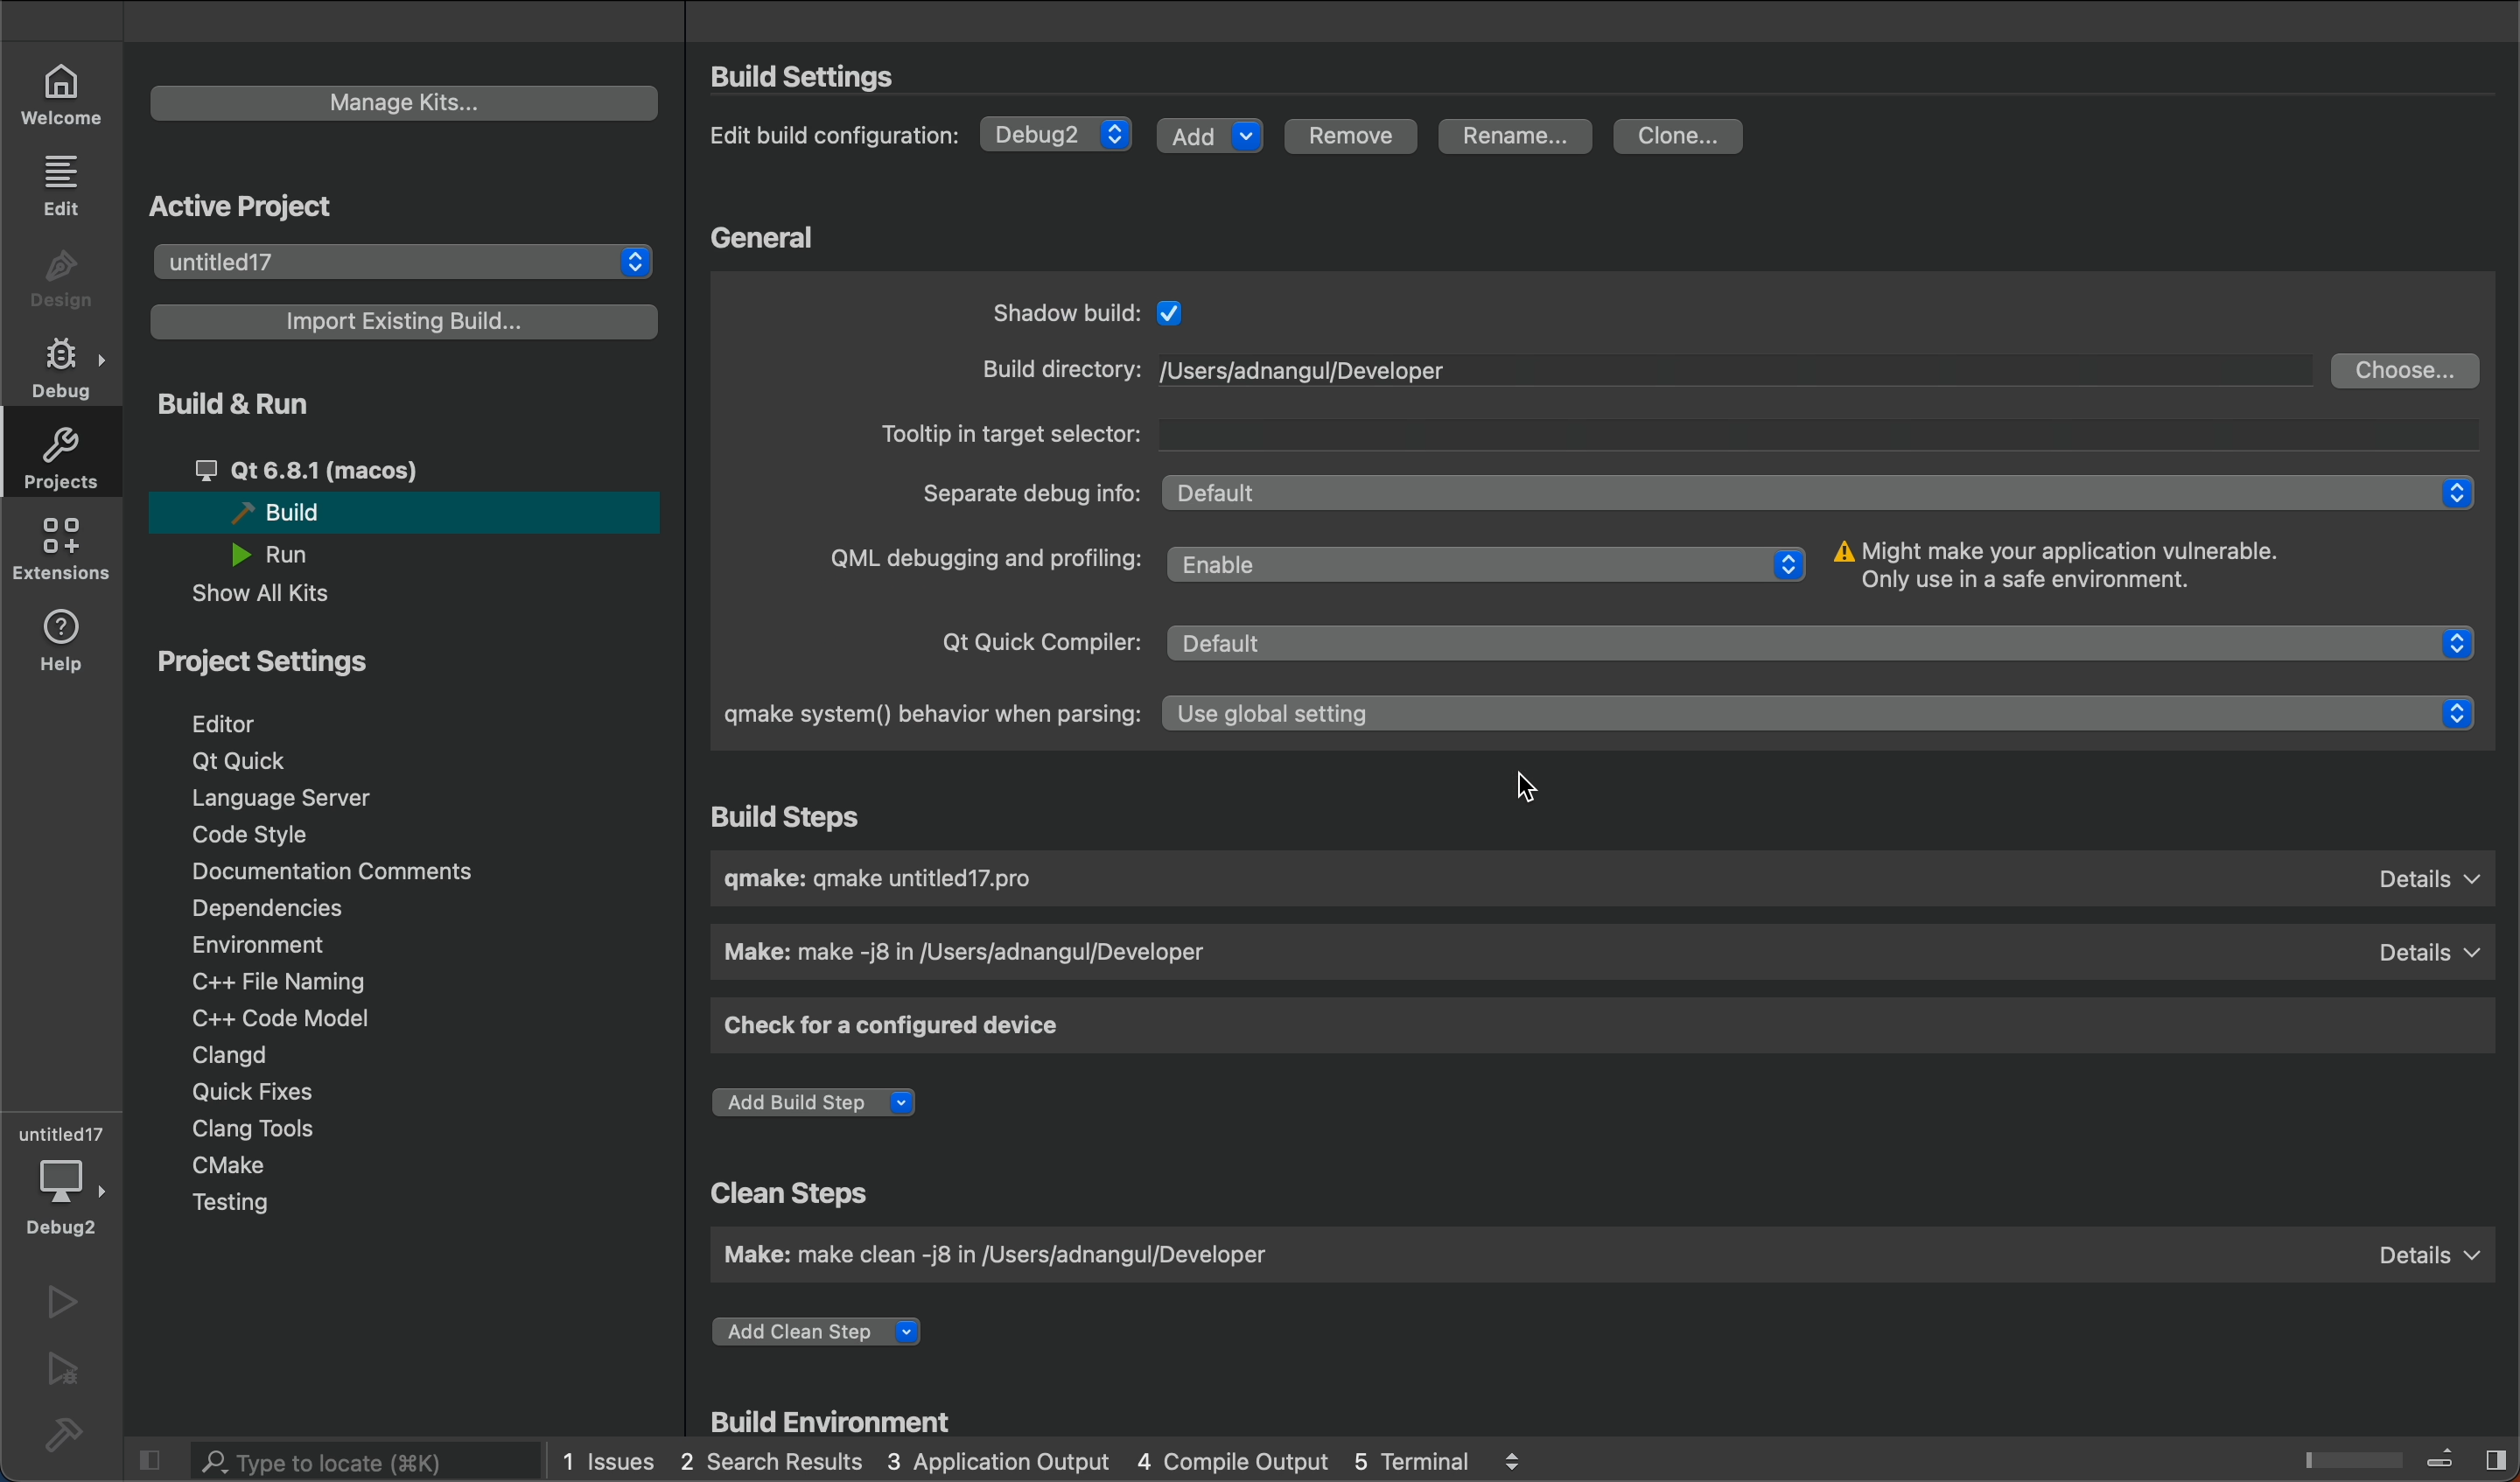  What do you see at coordinates (279, 1018) in the screenshot?
I see `c model` at bounding box center [279, 1018].